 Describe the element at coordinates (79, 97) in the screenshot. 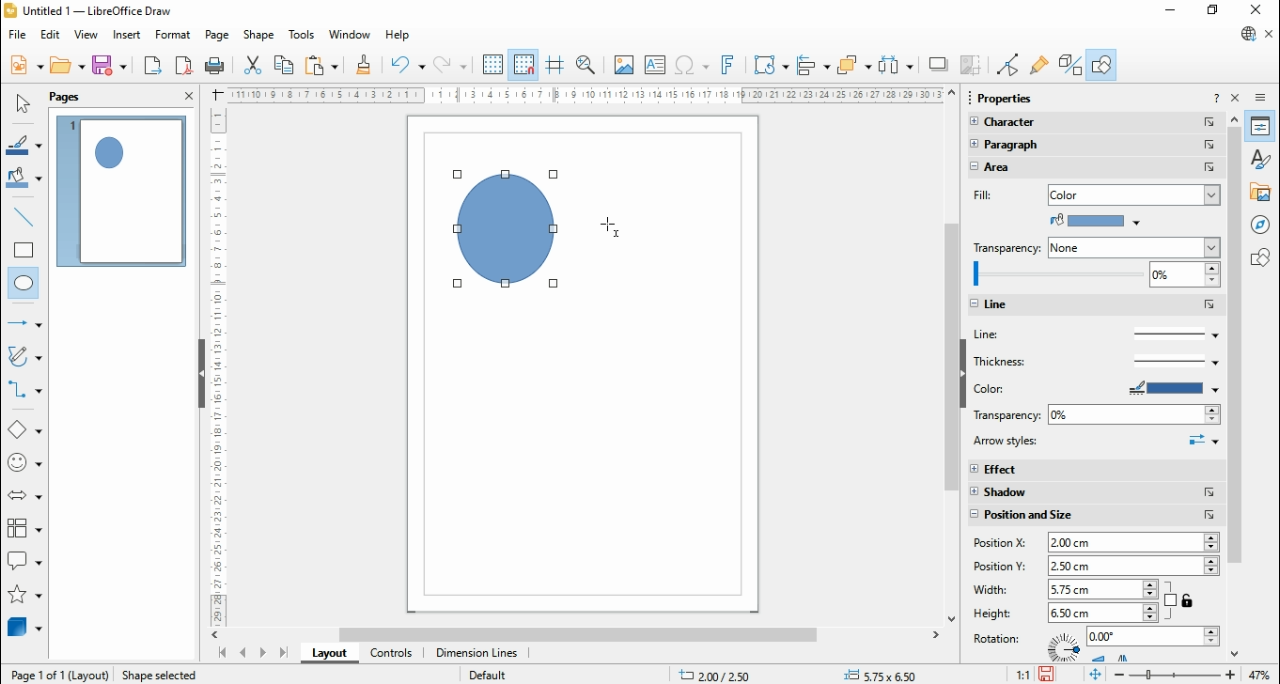

I see `pages panel` at that location.